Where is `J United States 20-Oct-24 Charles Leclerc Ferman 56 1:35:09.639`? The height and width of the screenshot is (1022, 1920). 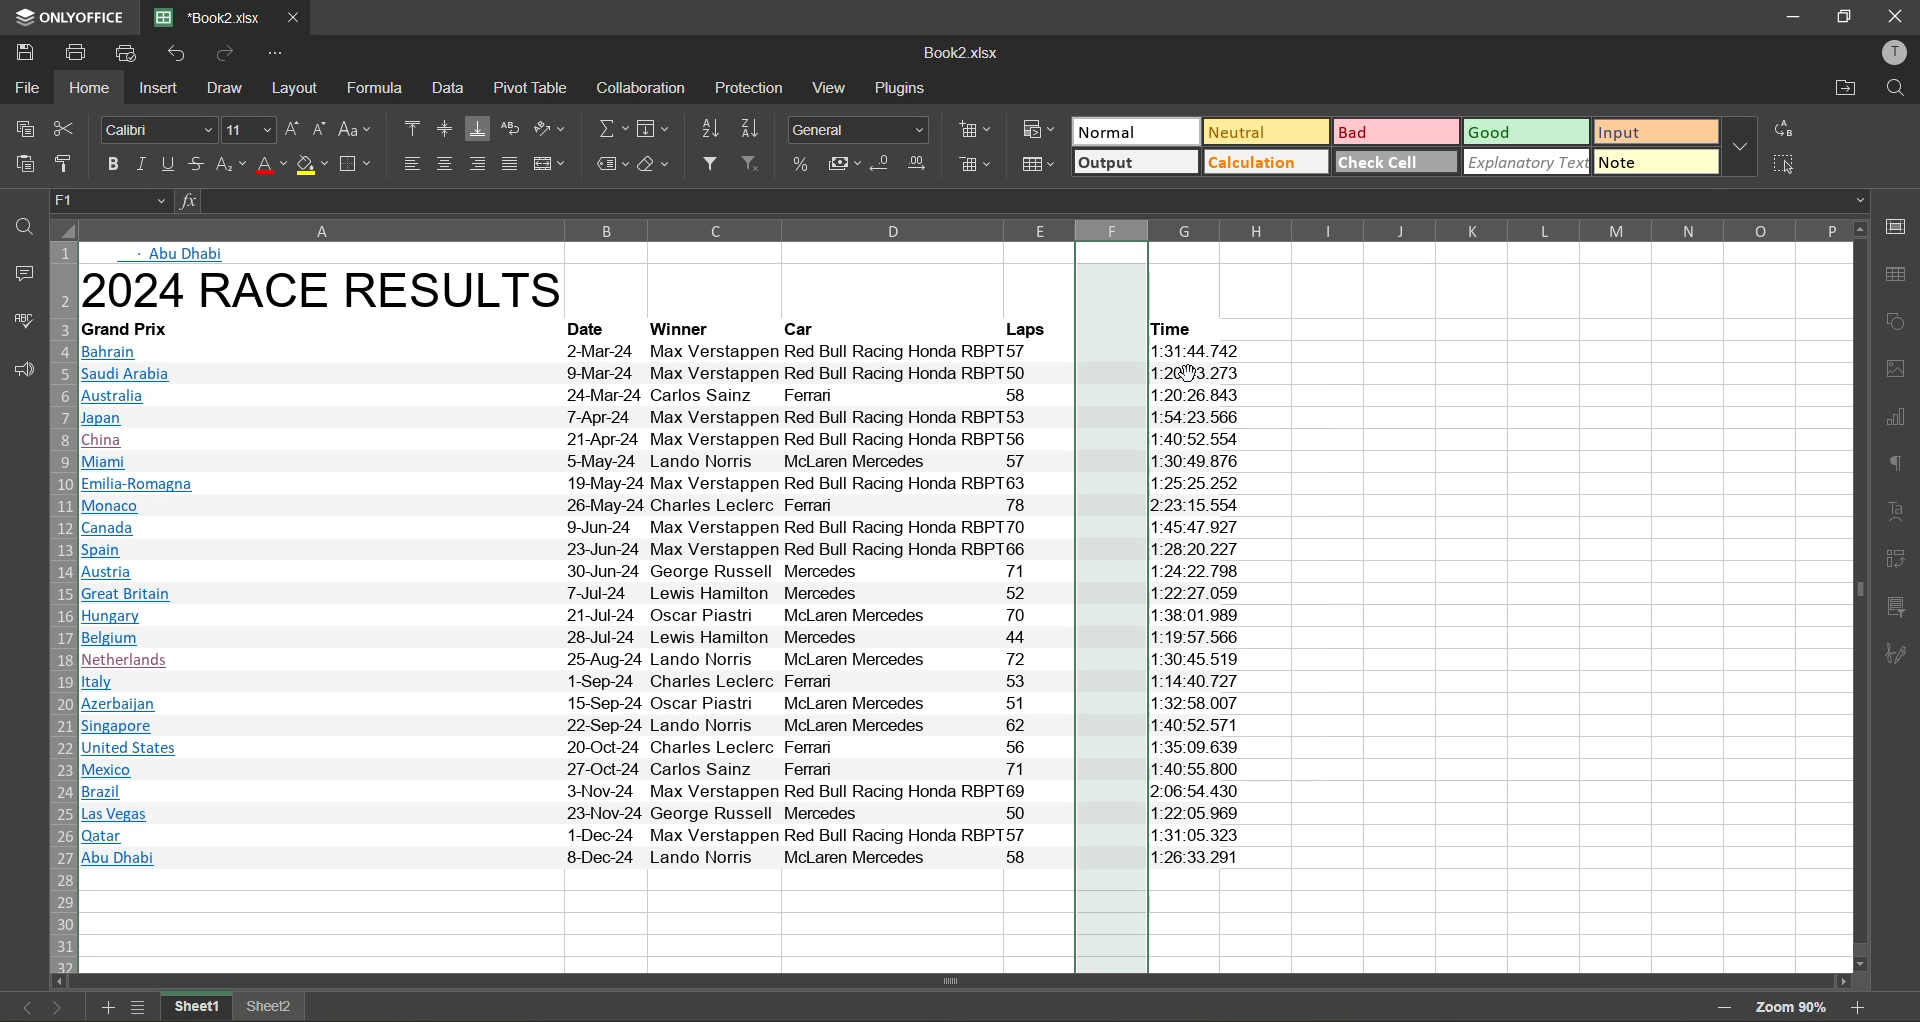
J United States 20-Oct-24 Charles Leclerc Ferman 56 1:35:09.639 is located at coordinates (559, 747).